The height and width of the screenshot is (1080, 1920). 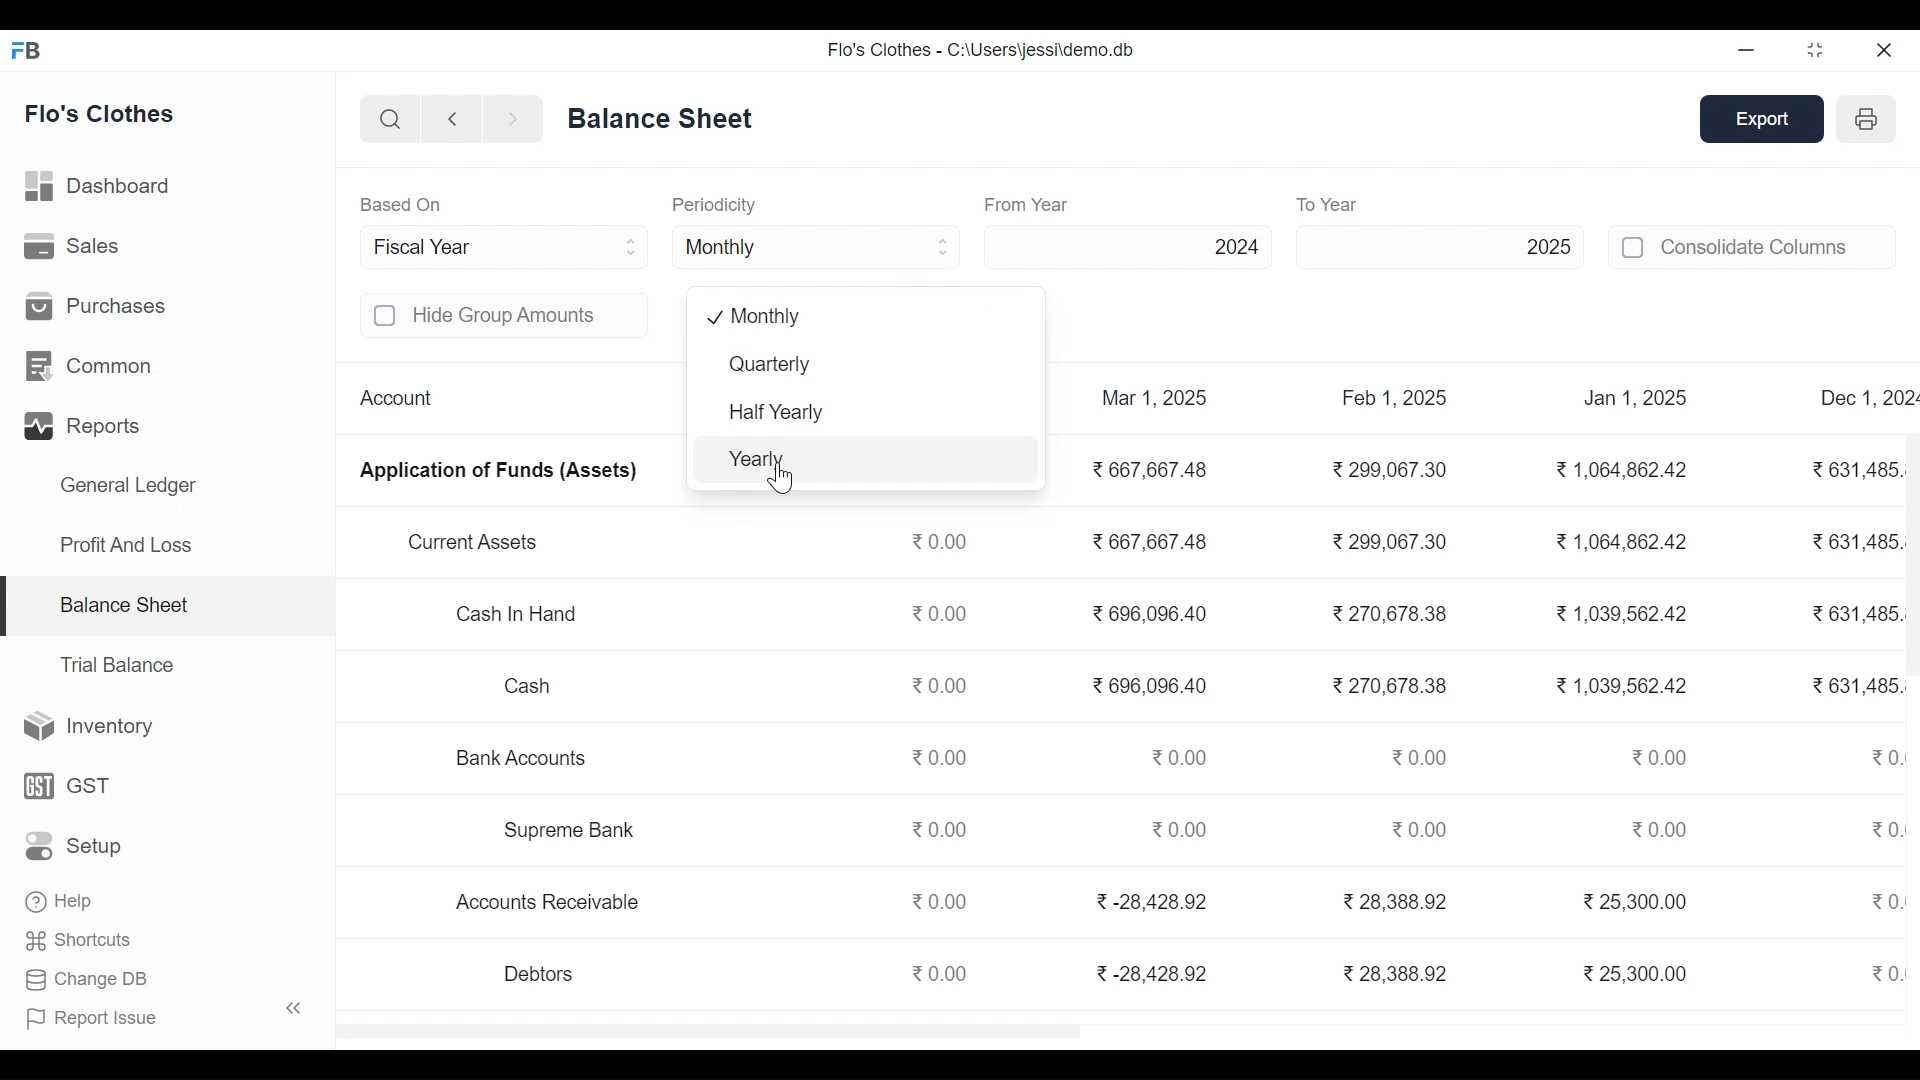 What do you see at coordinates (76, 847) in the screenshot?
I see `setup` at bounding box center [76, 847].